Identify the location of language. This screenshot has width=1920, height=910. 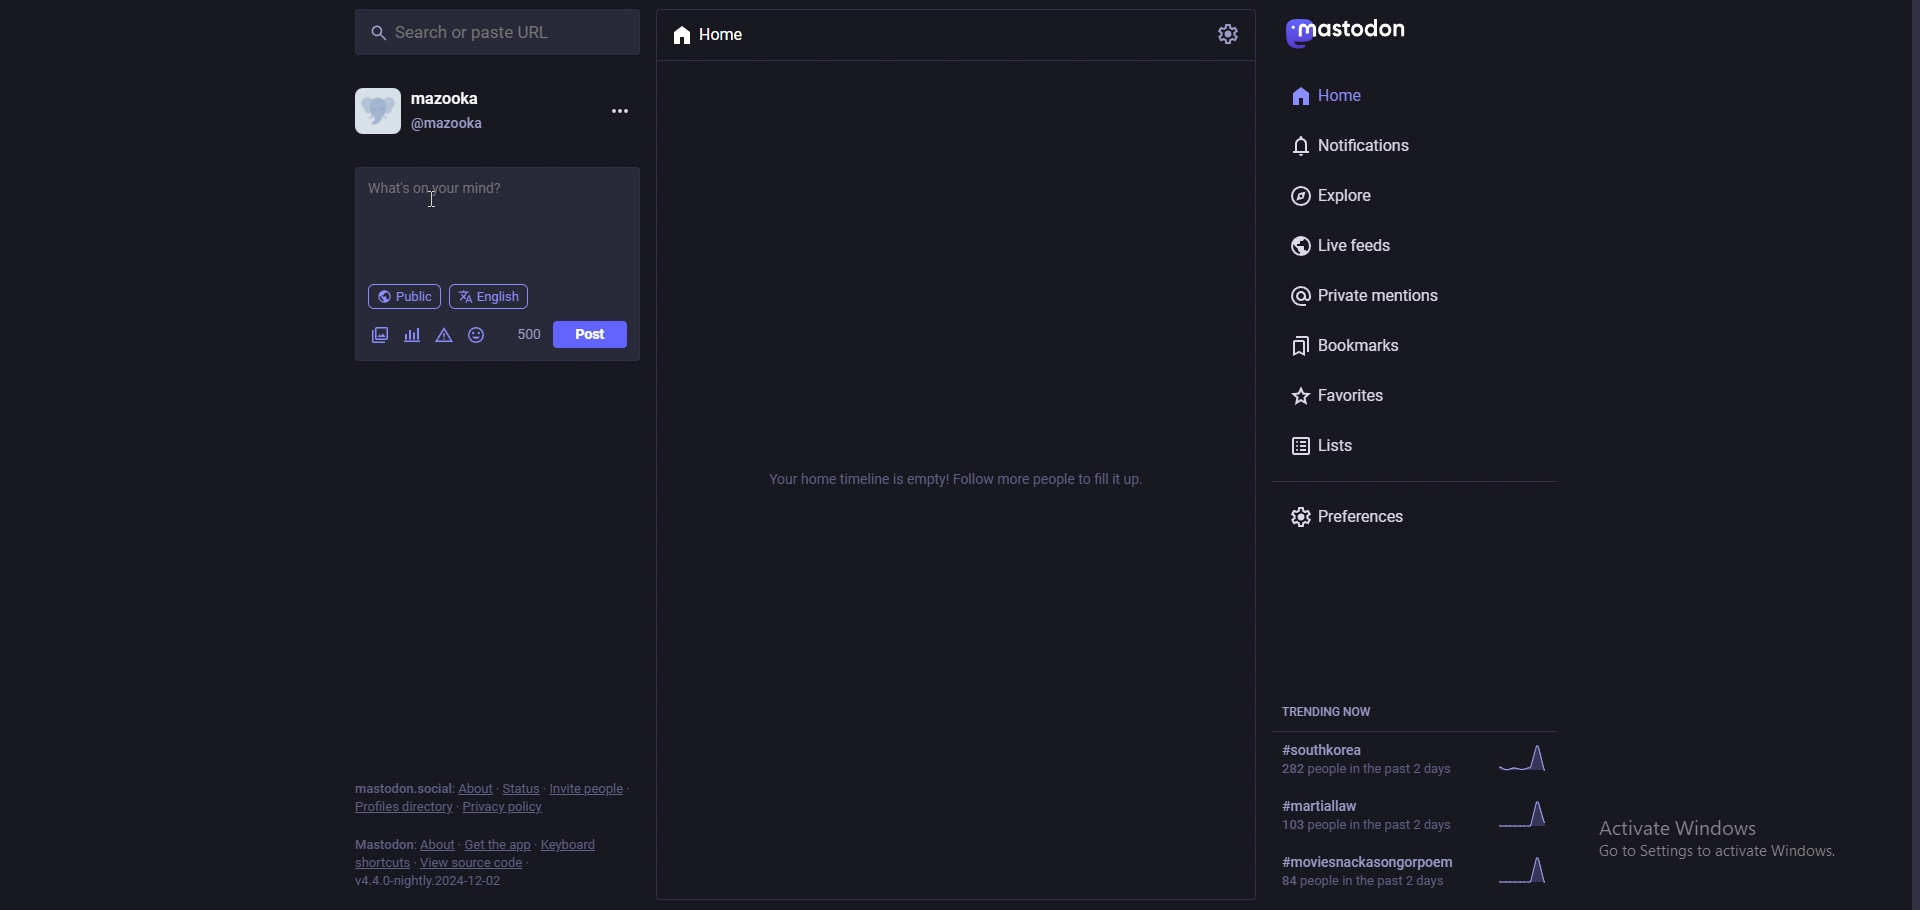
(489, 297).